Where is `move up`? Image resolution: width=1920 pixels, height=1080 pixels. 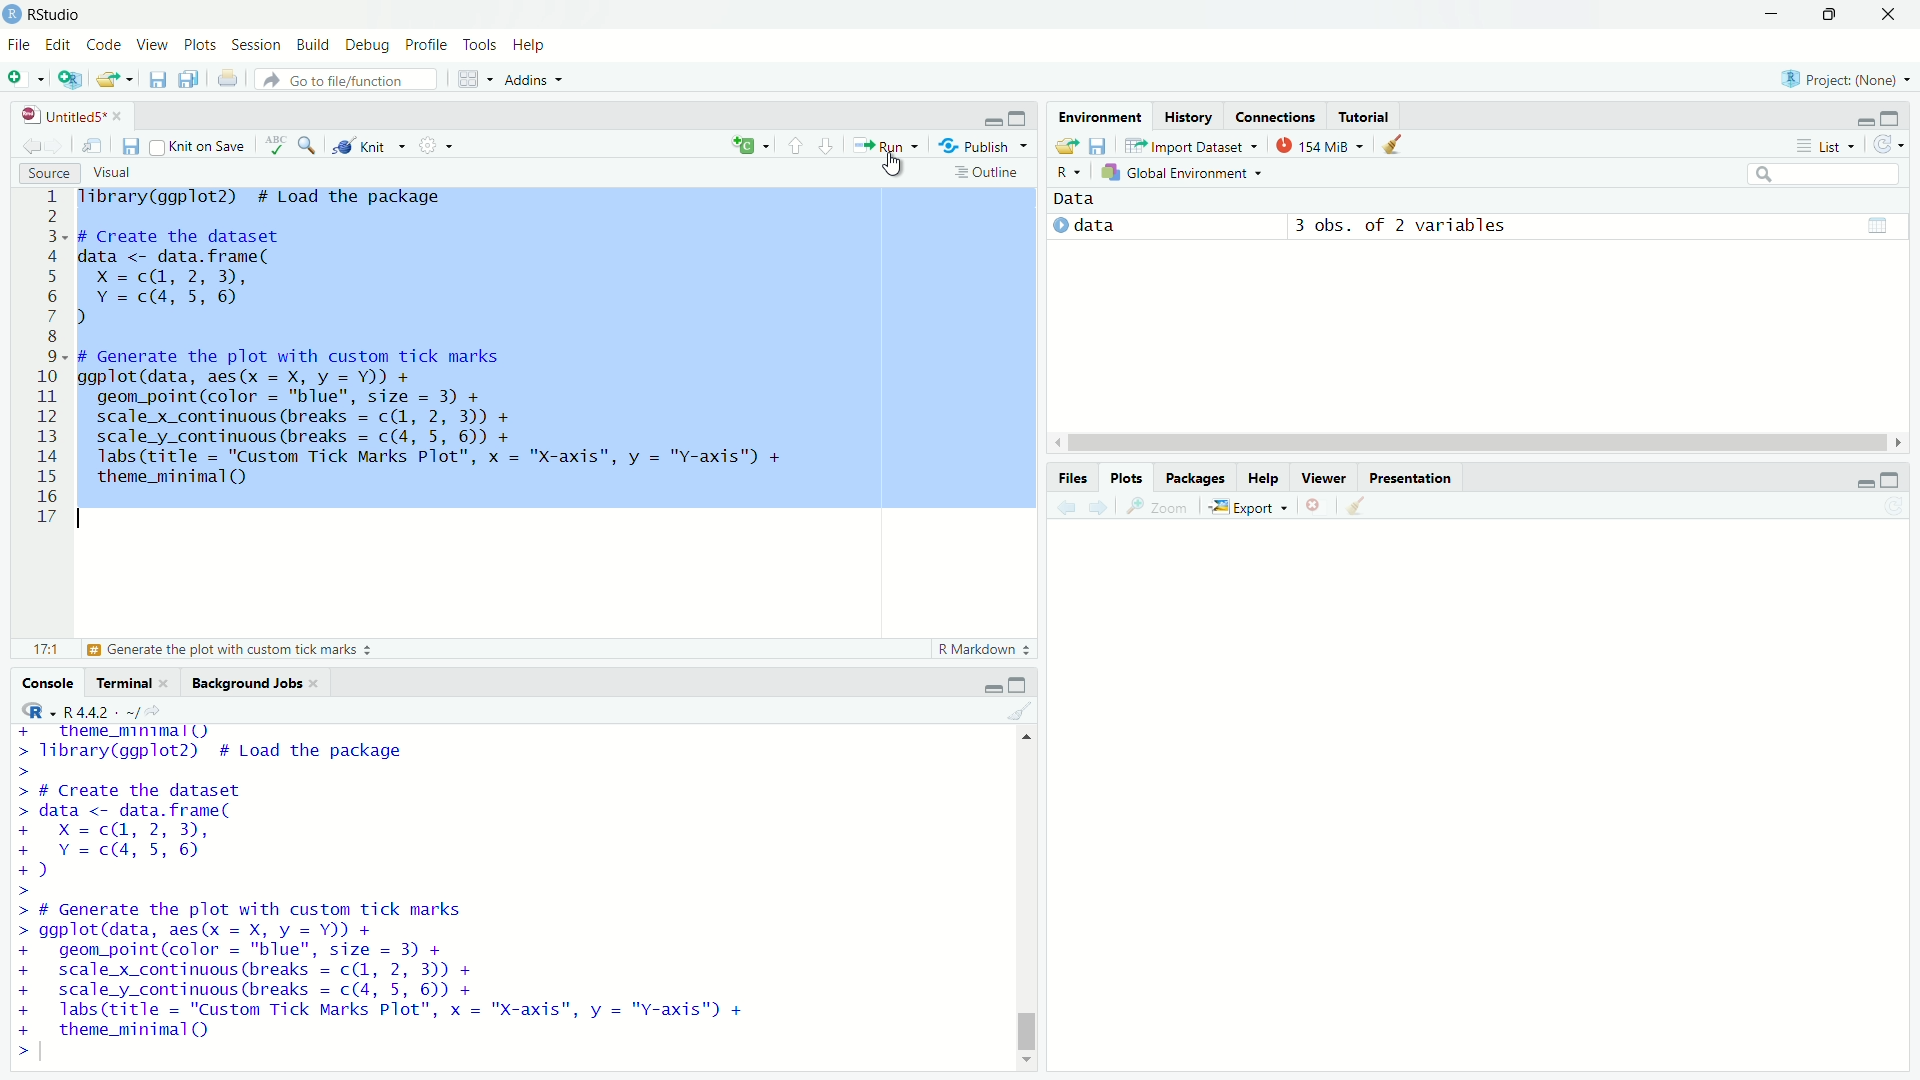 move up is located at coordinates (1028, 742).